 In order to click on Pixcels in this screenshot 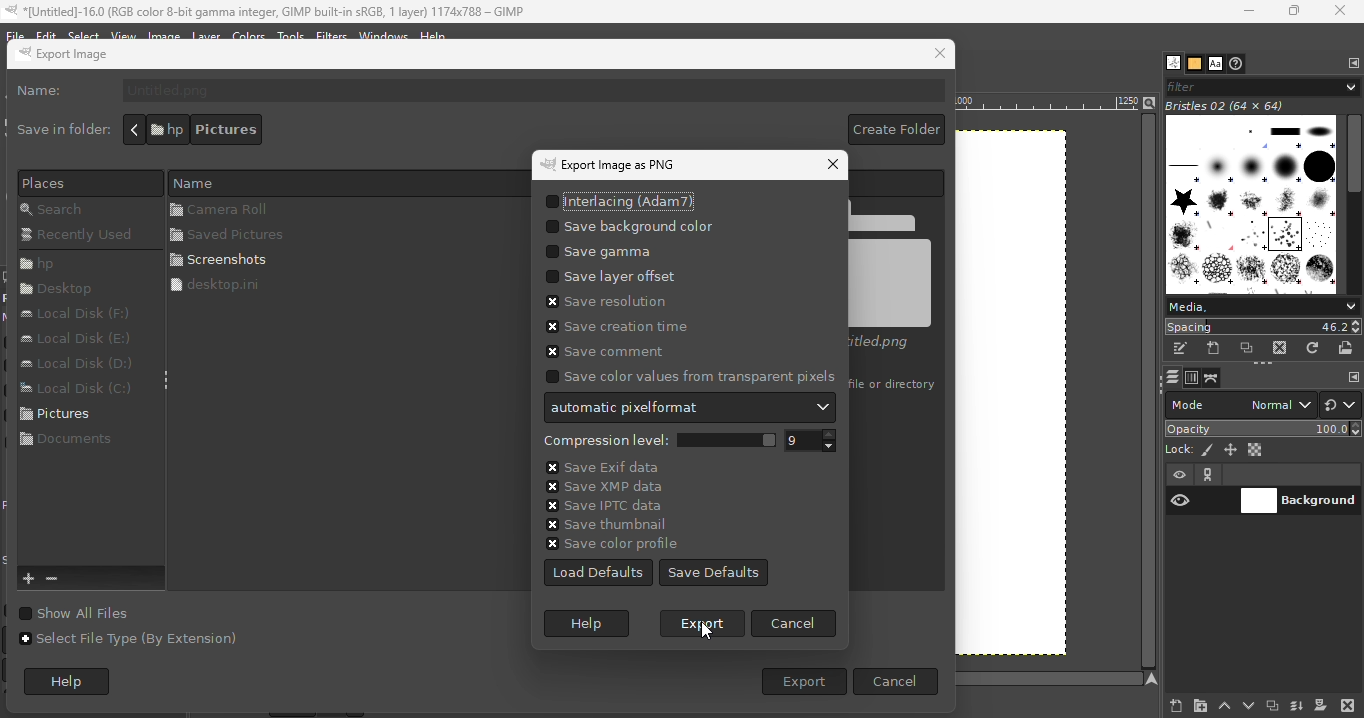, I will do `click(1208, 451)`.